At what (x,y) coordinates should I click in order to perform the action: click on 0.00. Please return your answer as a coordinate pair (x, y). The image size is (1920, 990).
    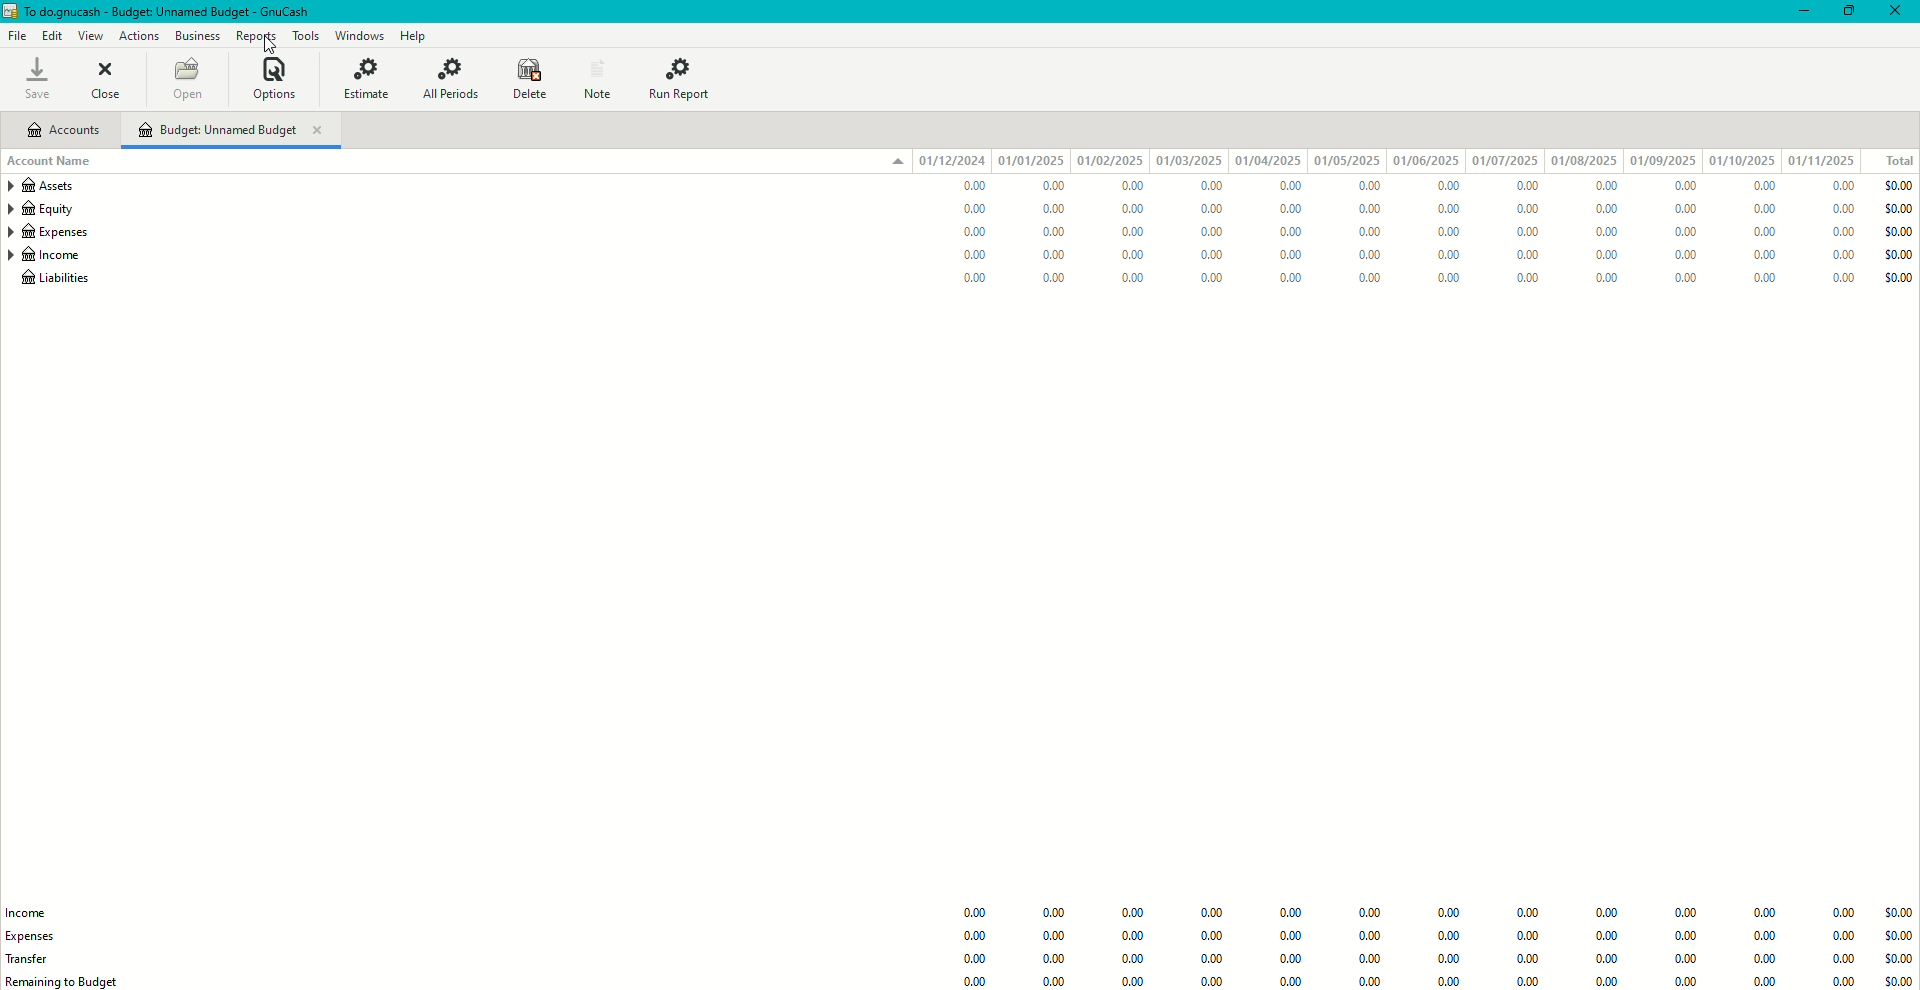
    Looking at the image, I should click on (1448, 251).